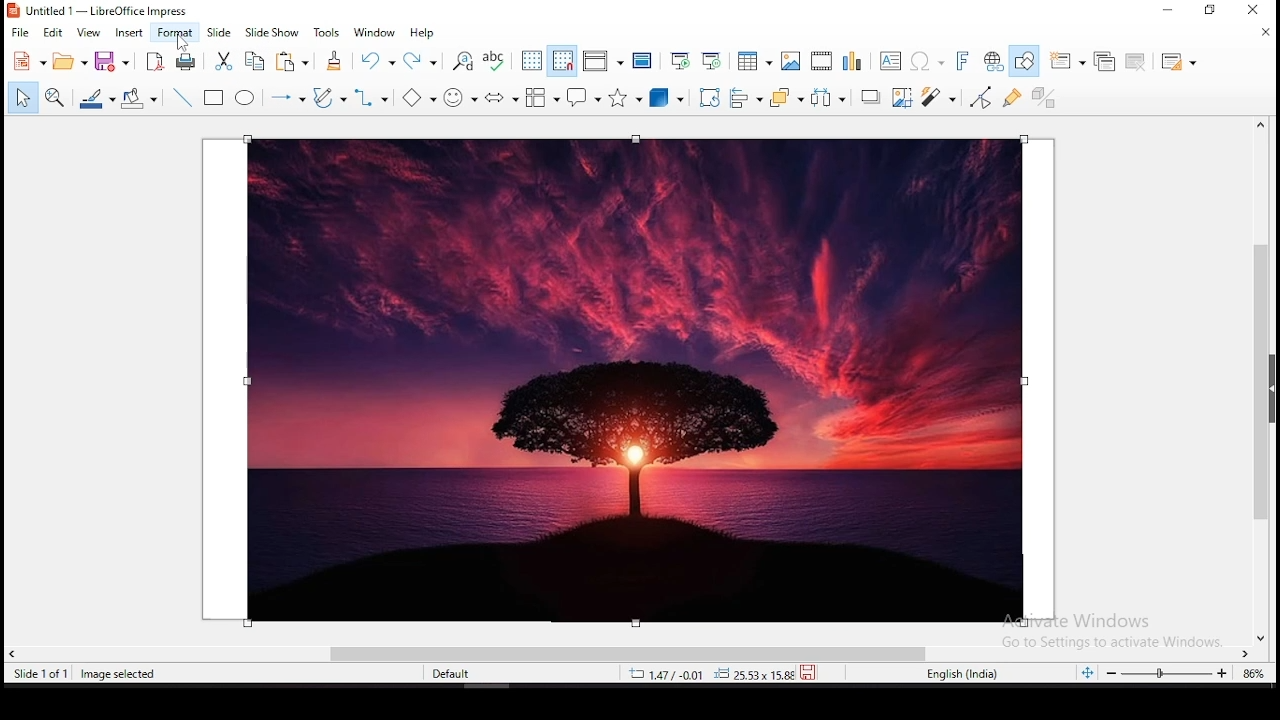  I want to click on rectangle tool, so click(215, 97).